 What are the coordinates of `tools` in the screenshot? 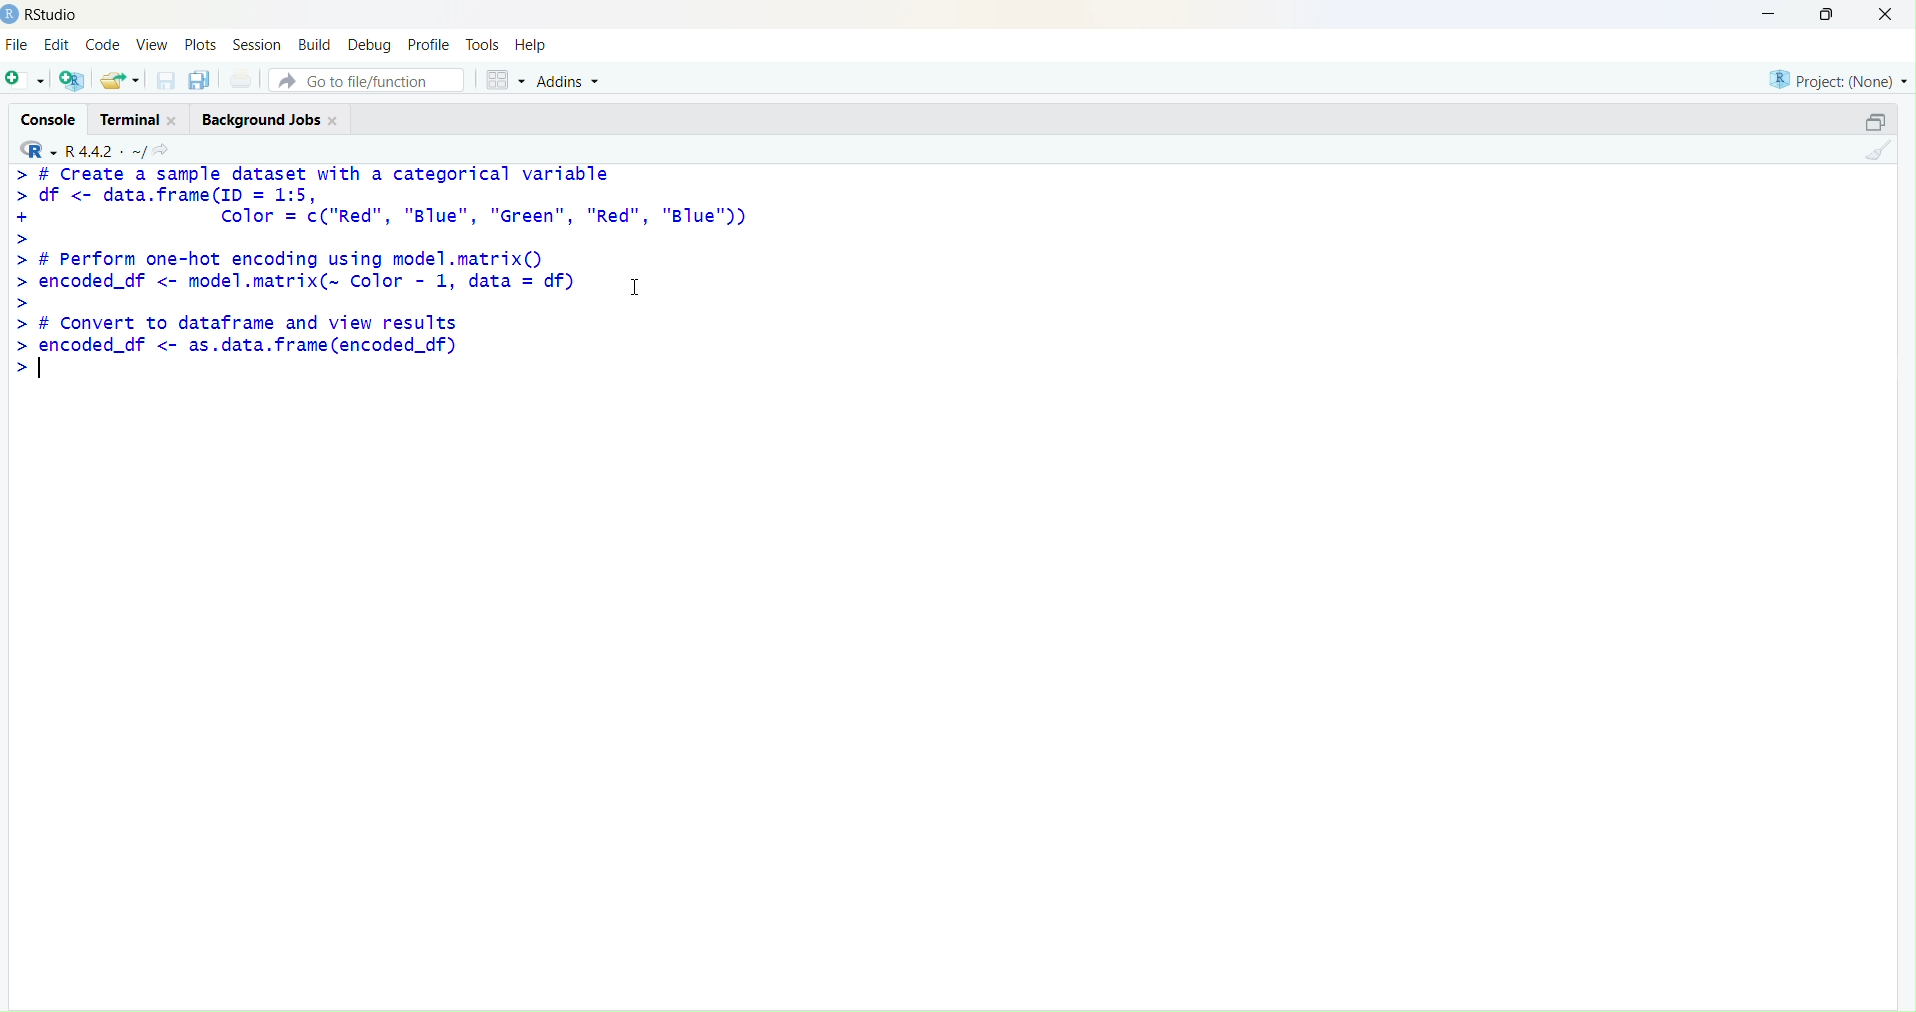 It's located at (483, 45).